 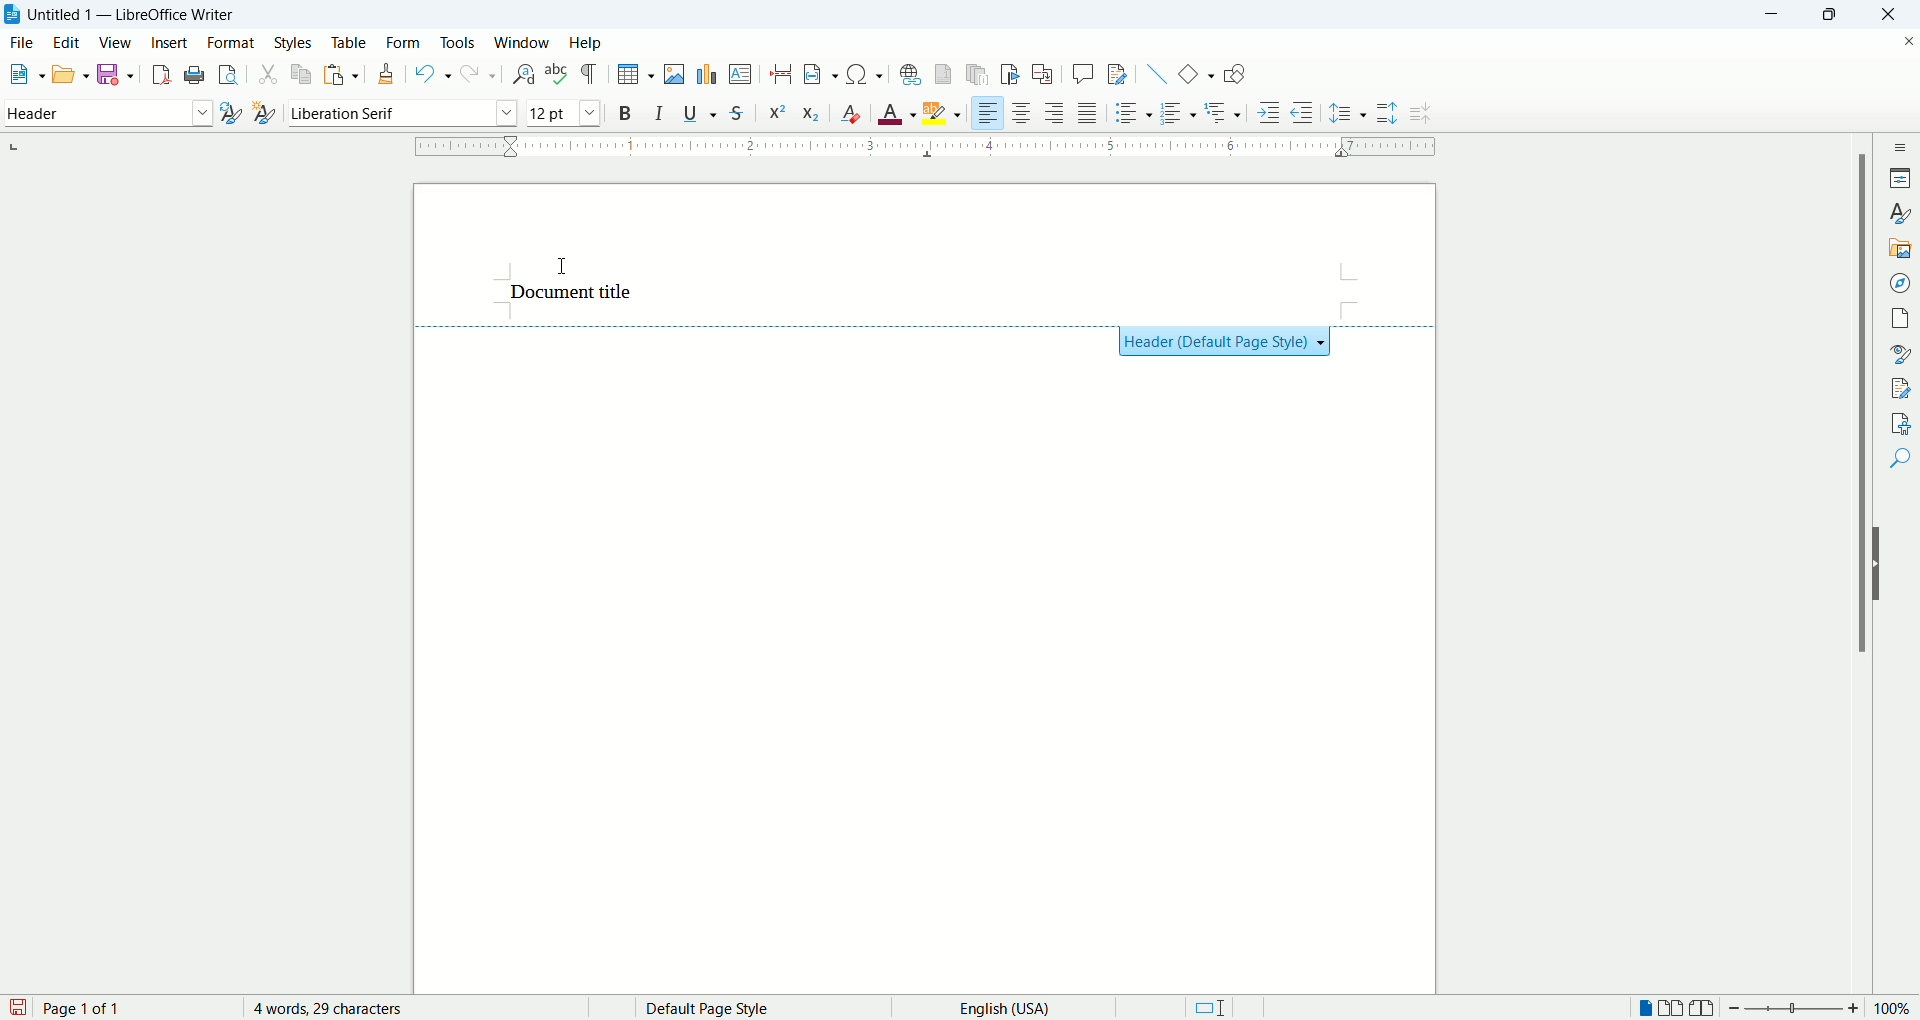 What do you see at coordinates (403, 114) in the screenshot?
I see `font name` at bounding box center [403, 114].